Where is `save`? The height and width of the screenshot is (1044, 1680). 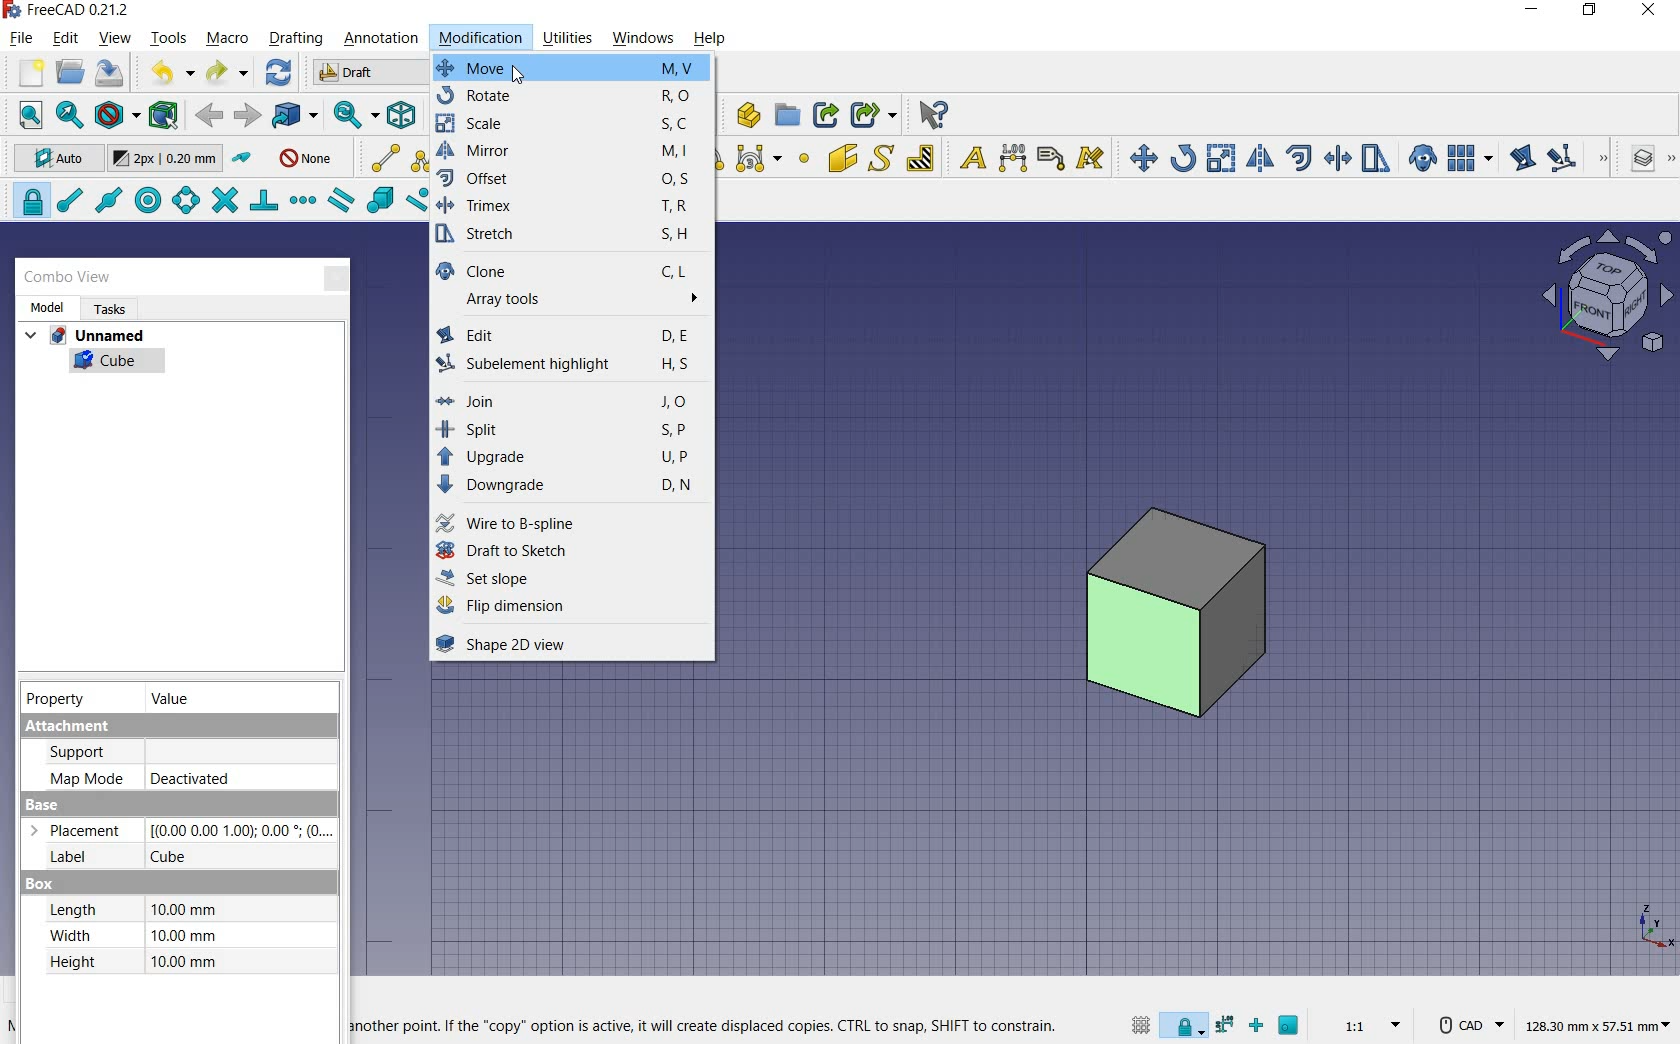 save is located at coordinates (110, 75).